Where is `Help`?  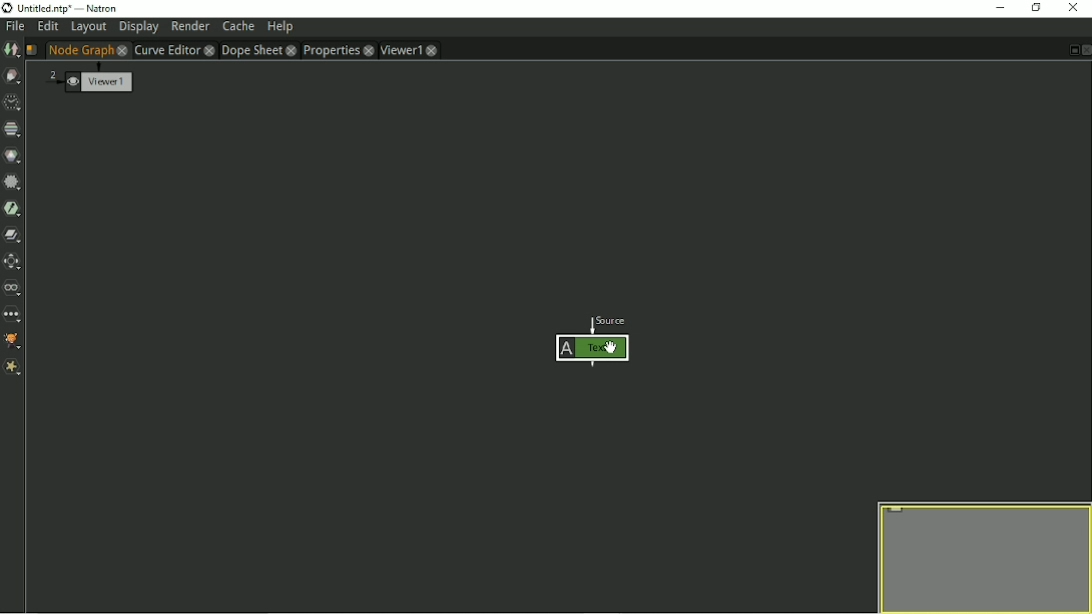 Help is located at coordinates (280, 28).